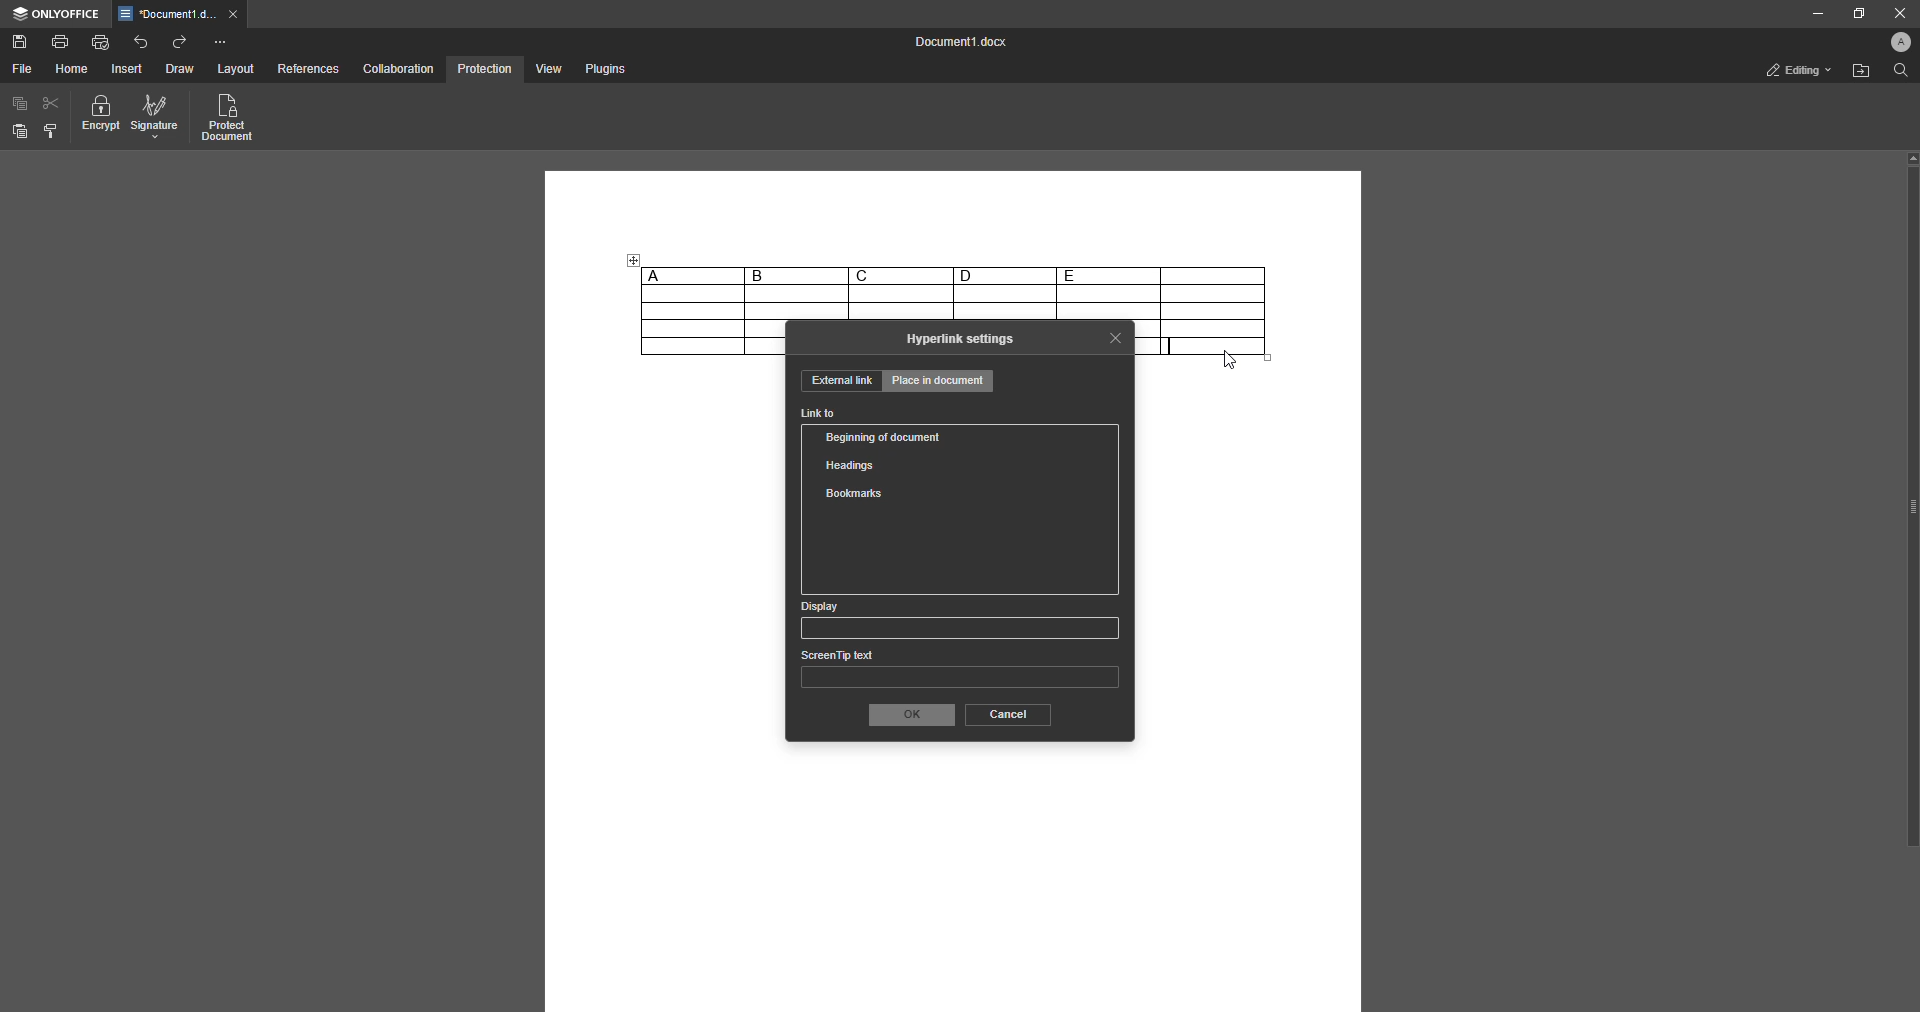  I want to click on Collaboration, so click(399, 68).